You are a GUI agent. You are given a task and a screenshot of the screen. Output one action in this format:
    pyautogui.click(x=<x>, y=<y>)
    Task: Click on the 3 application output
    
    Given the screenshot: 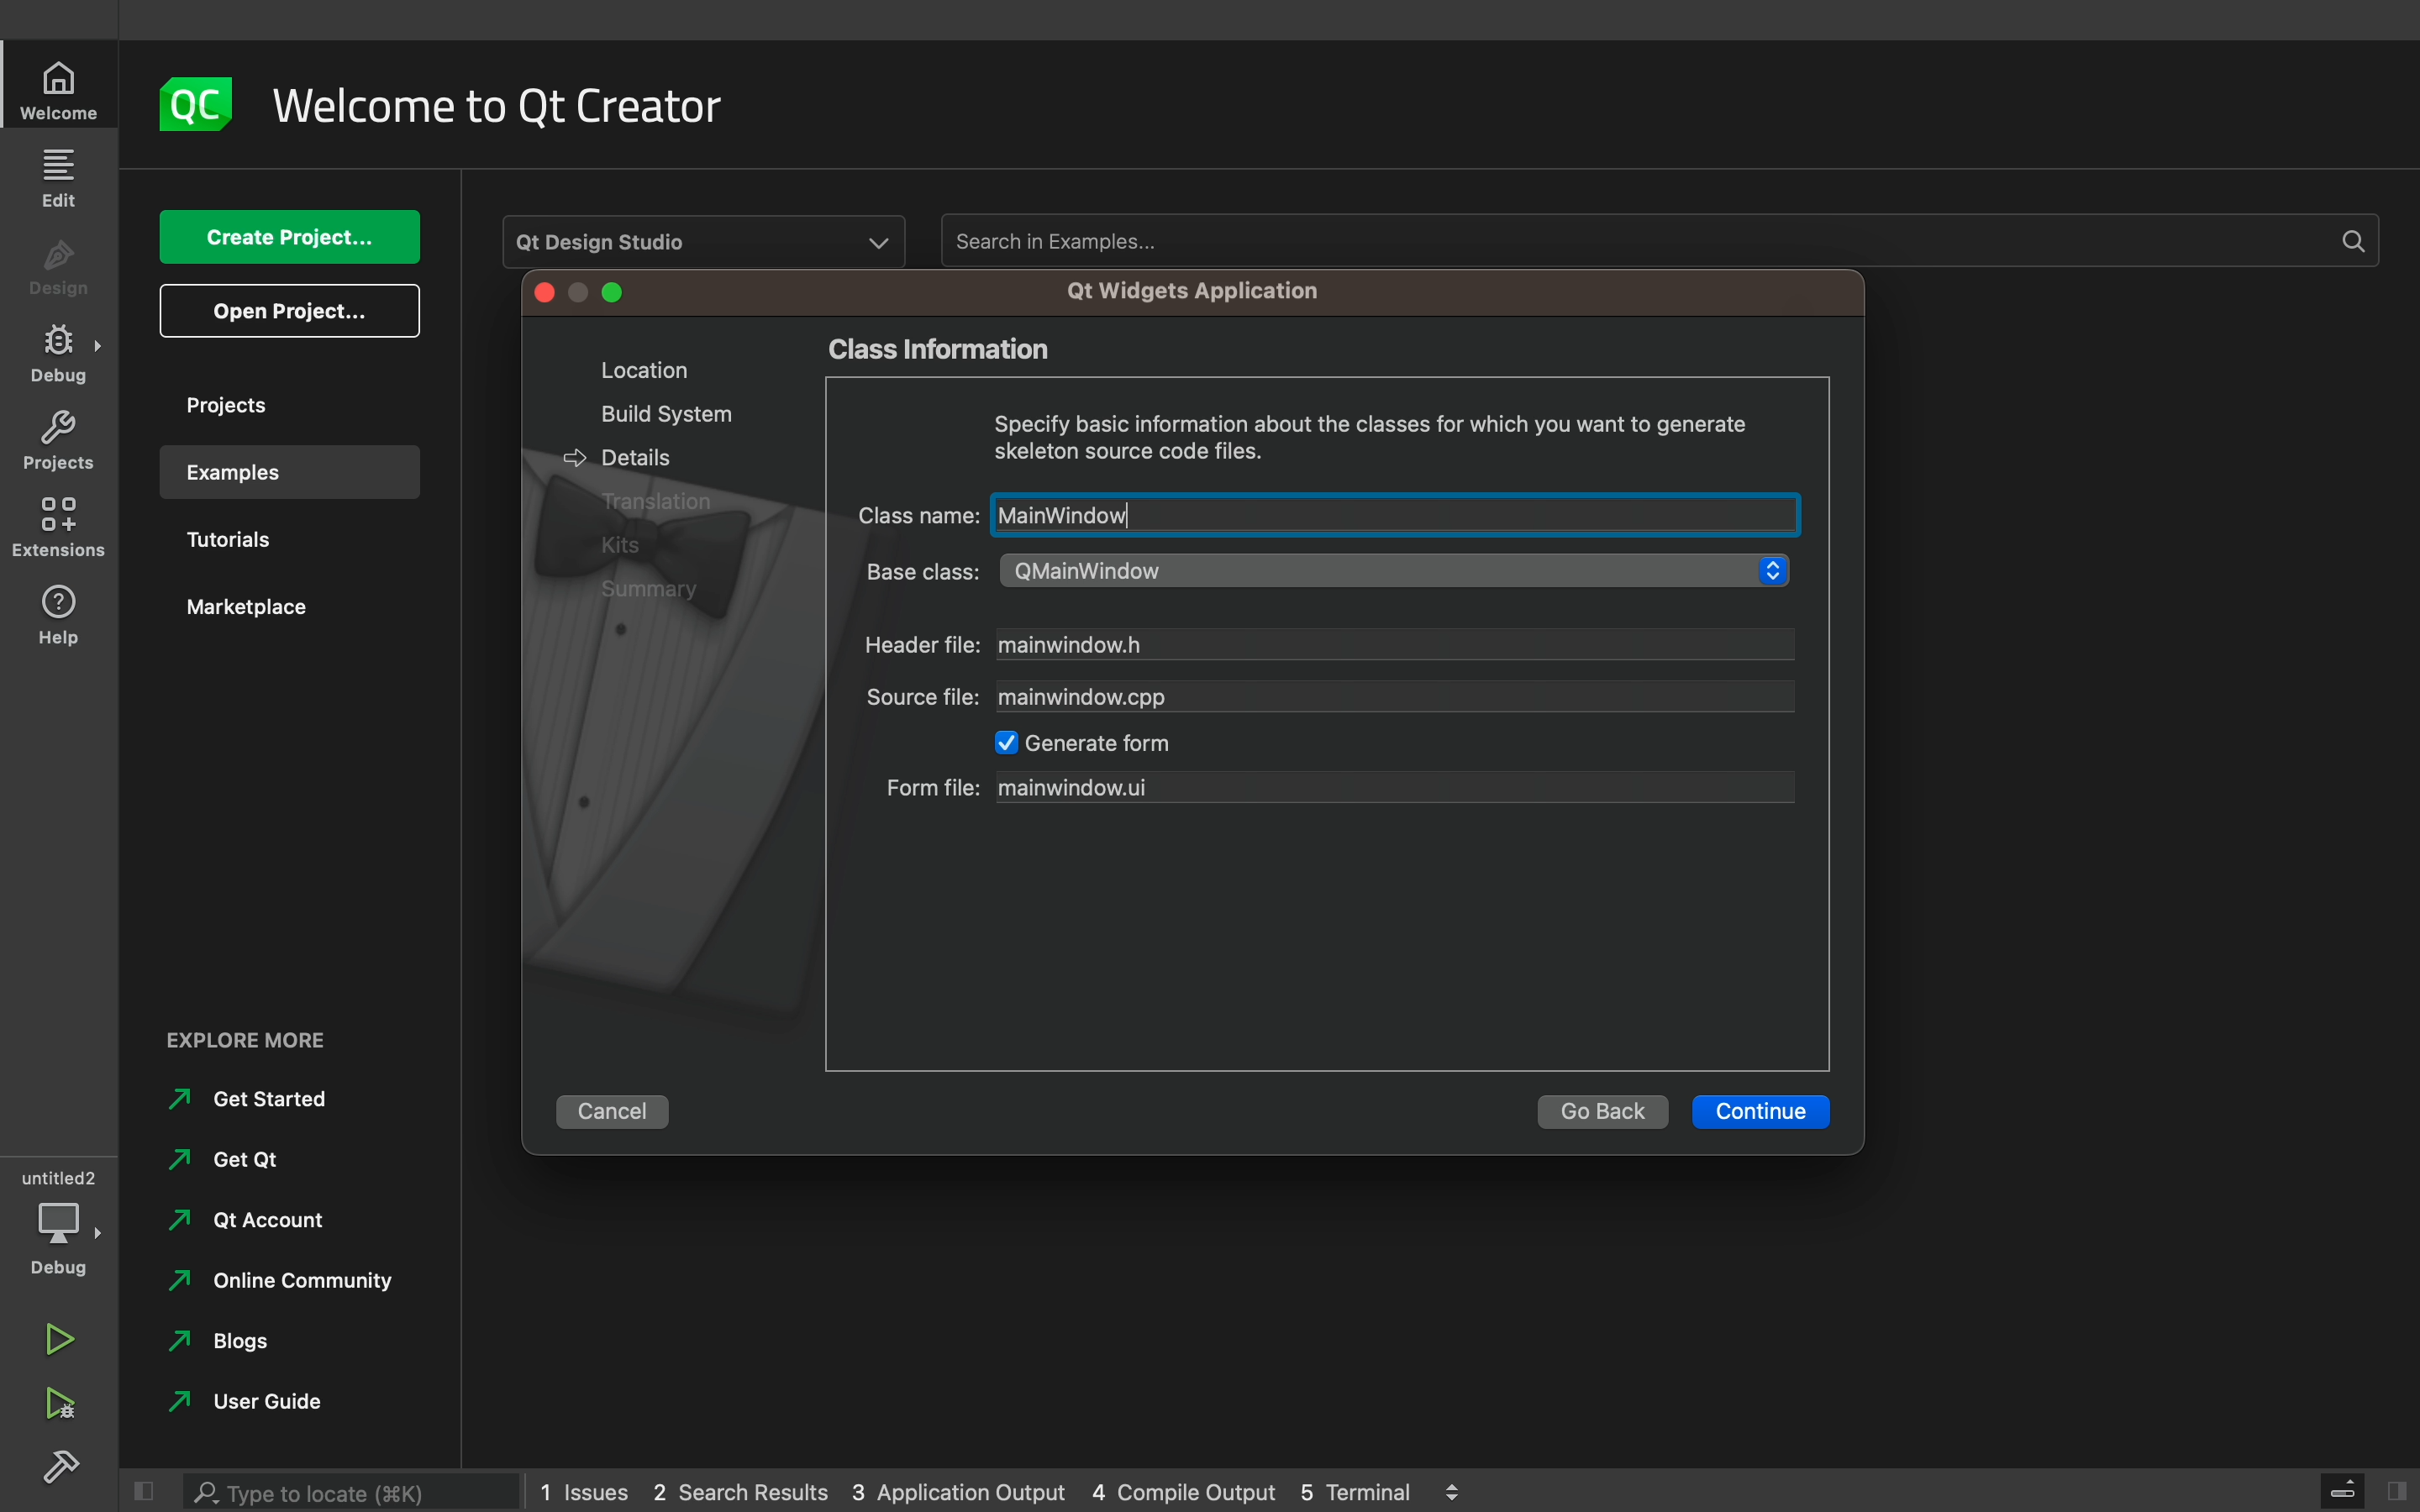 What is the action you would take?
    pyautogui.click(x=958, y=1493)
    